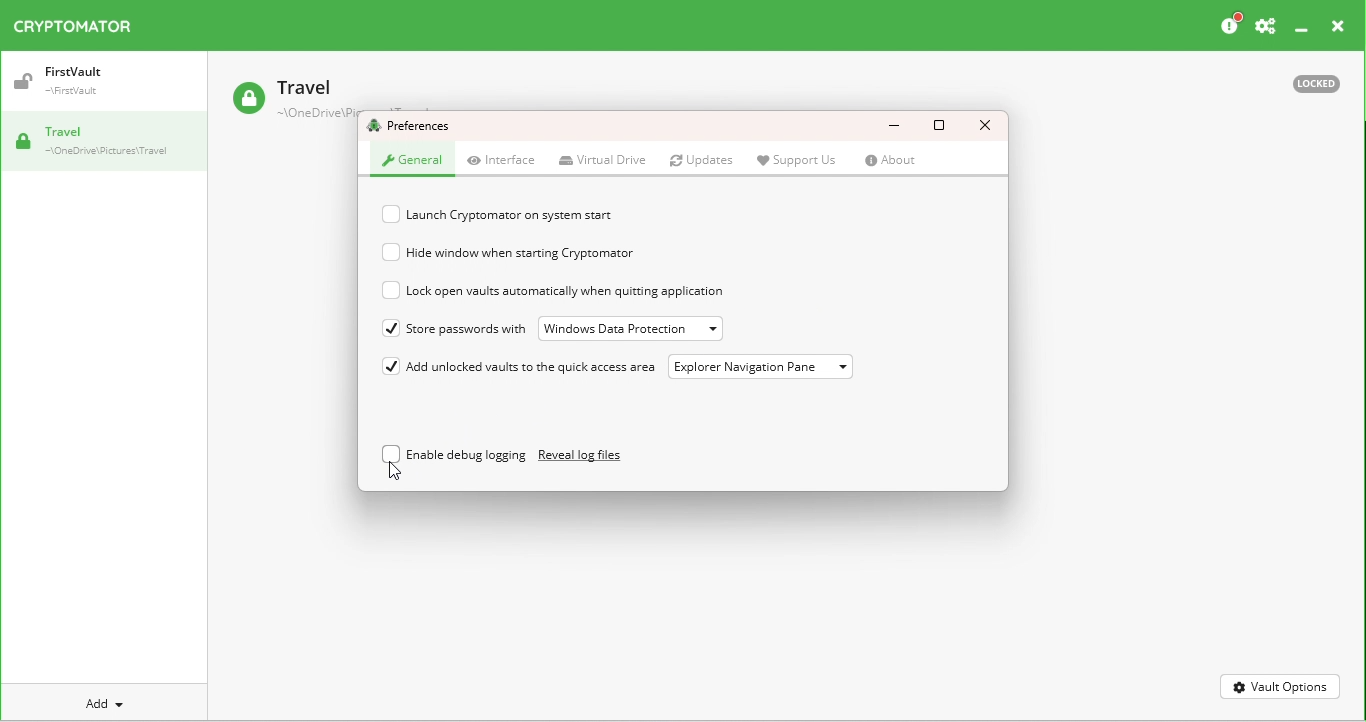 Image resolution: width=1366 pixels, height=722 pixels. I want to click on Support us, so click(796, 159).